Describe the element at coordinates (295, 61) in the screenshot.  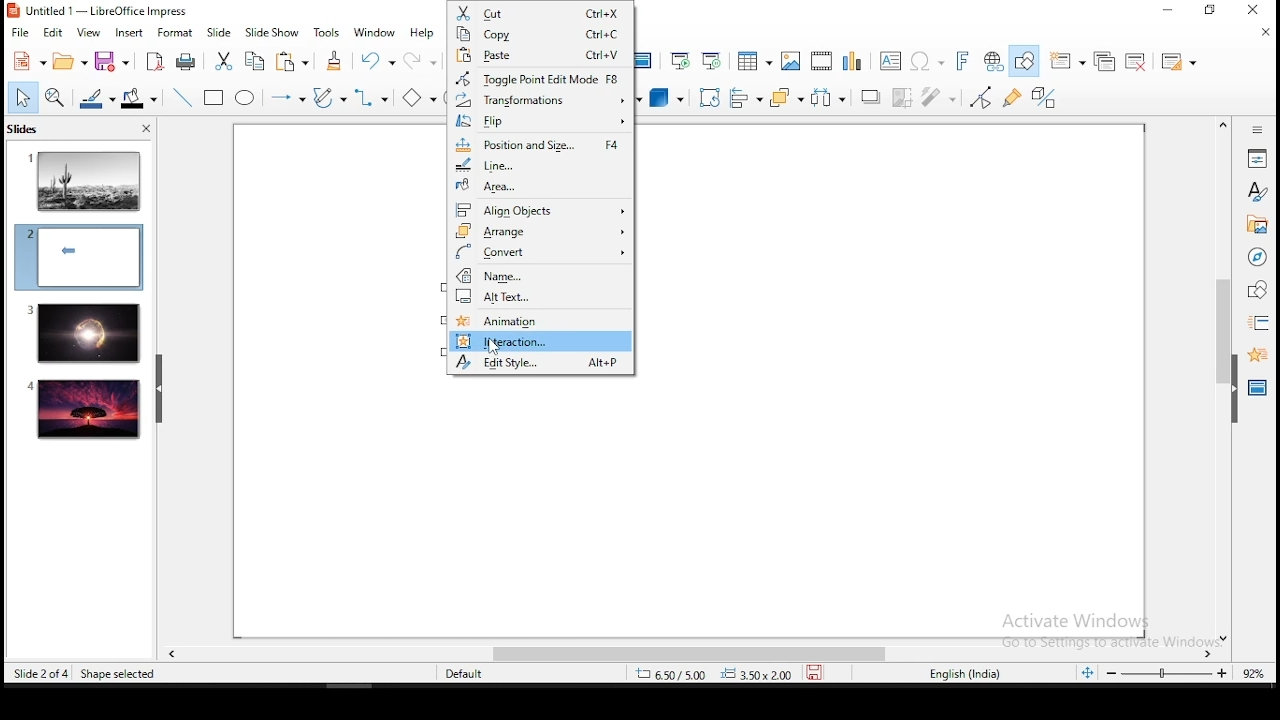
I see `paste` at that location.